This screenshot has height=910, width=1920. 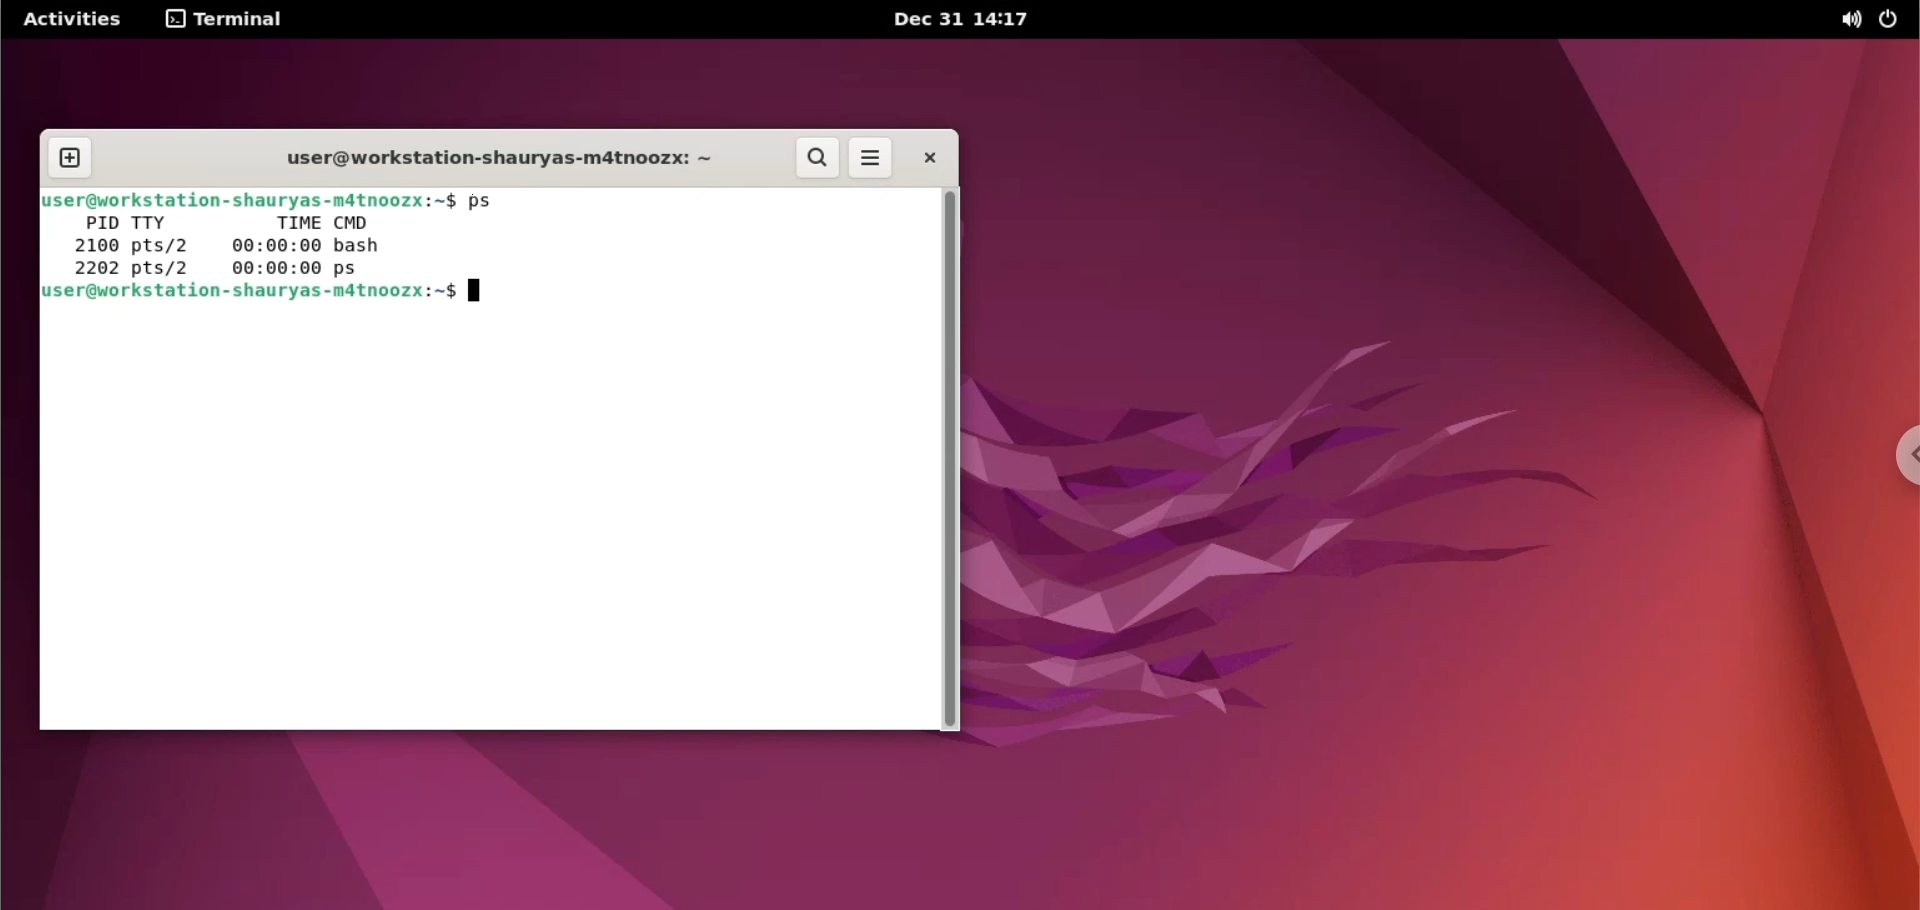 What do you see at coordinates (1902, 452) in the screenshot?
I see `chrome options` at bounding box center [1902, 452].